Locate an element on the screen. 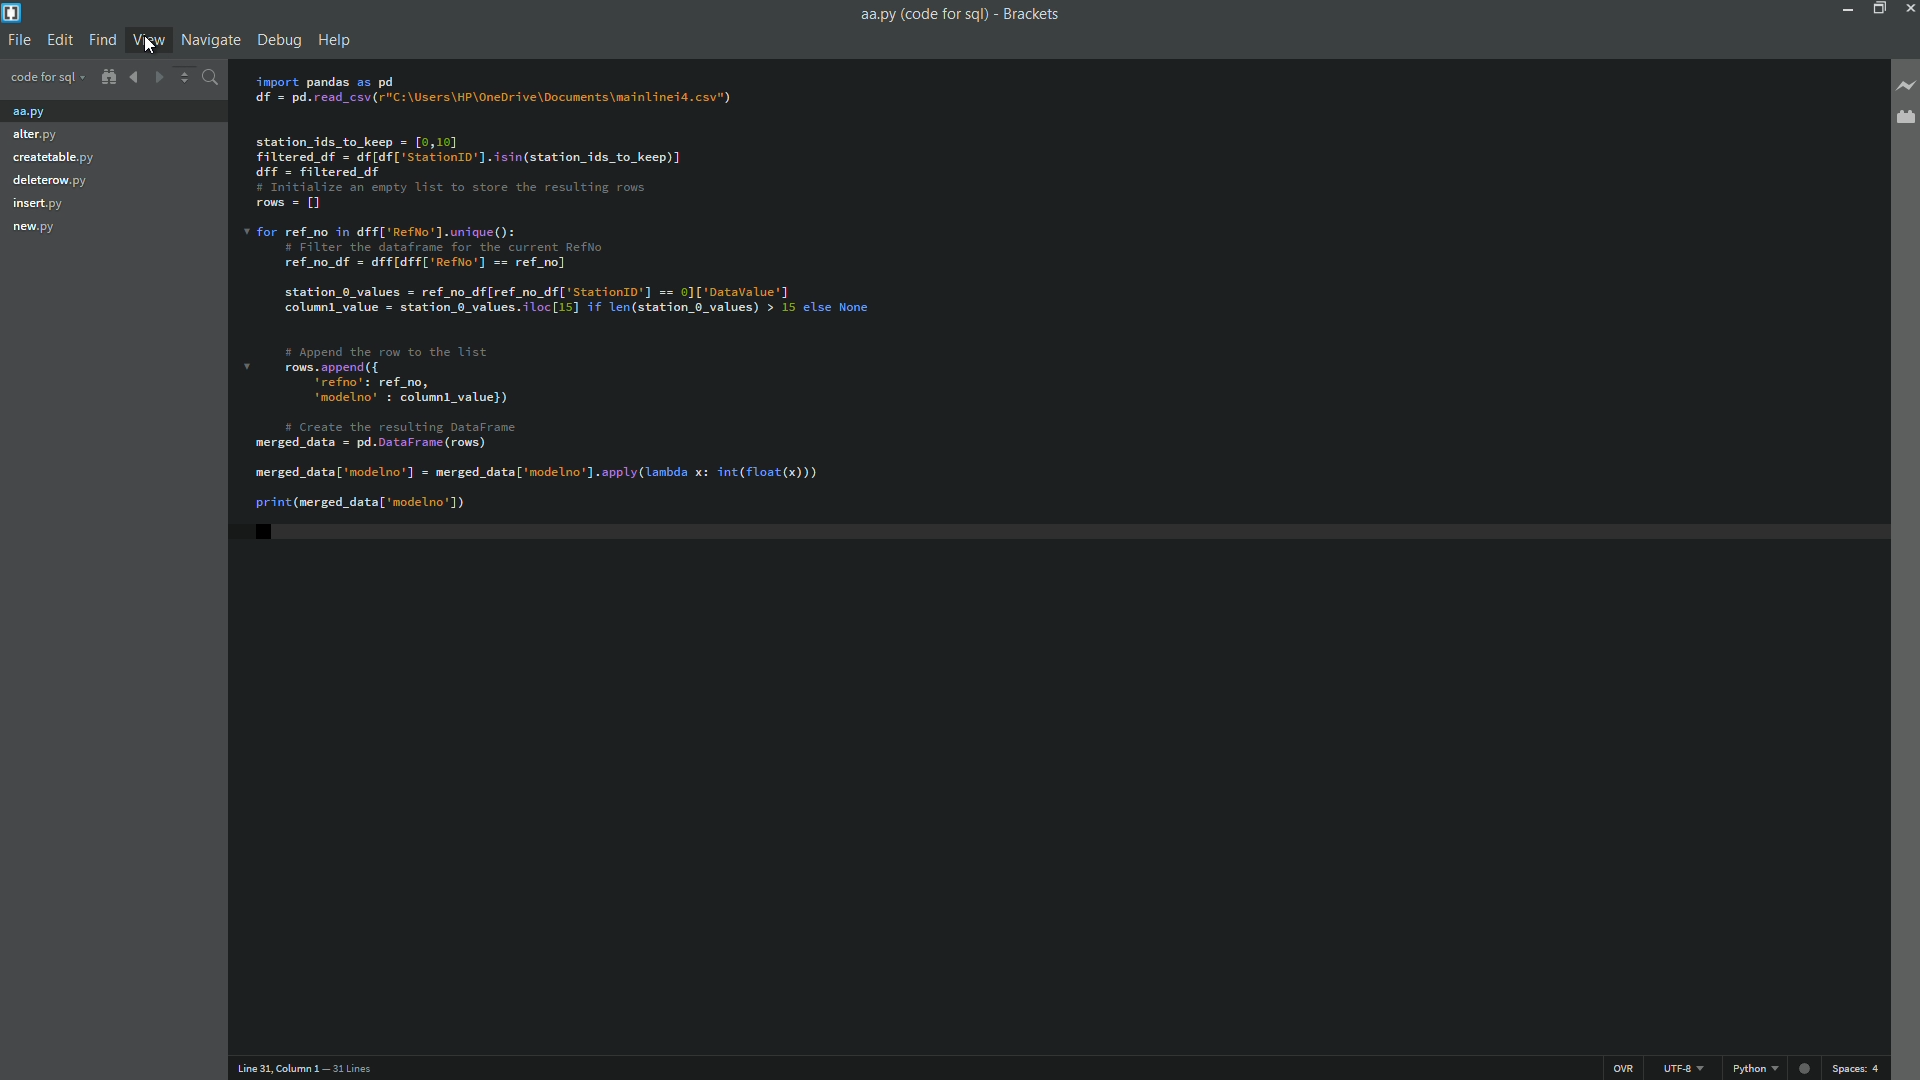 This screenshot has width=1920, height=1080. Live preview  is located at coordinates (1804, 1068).